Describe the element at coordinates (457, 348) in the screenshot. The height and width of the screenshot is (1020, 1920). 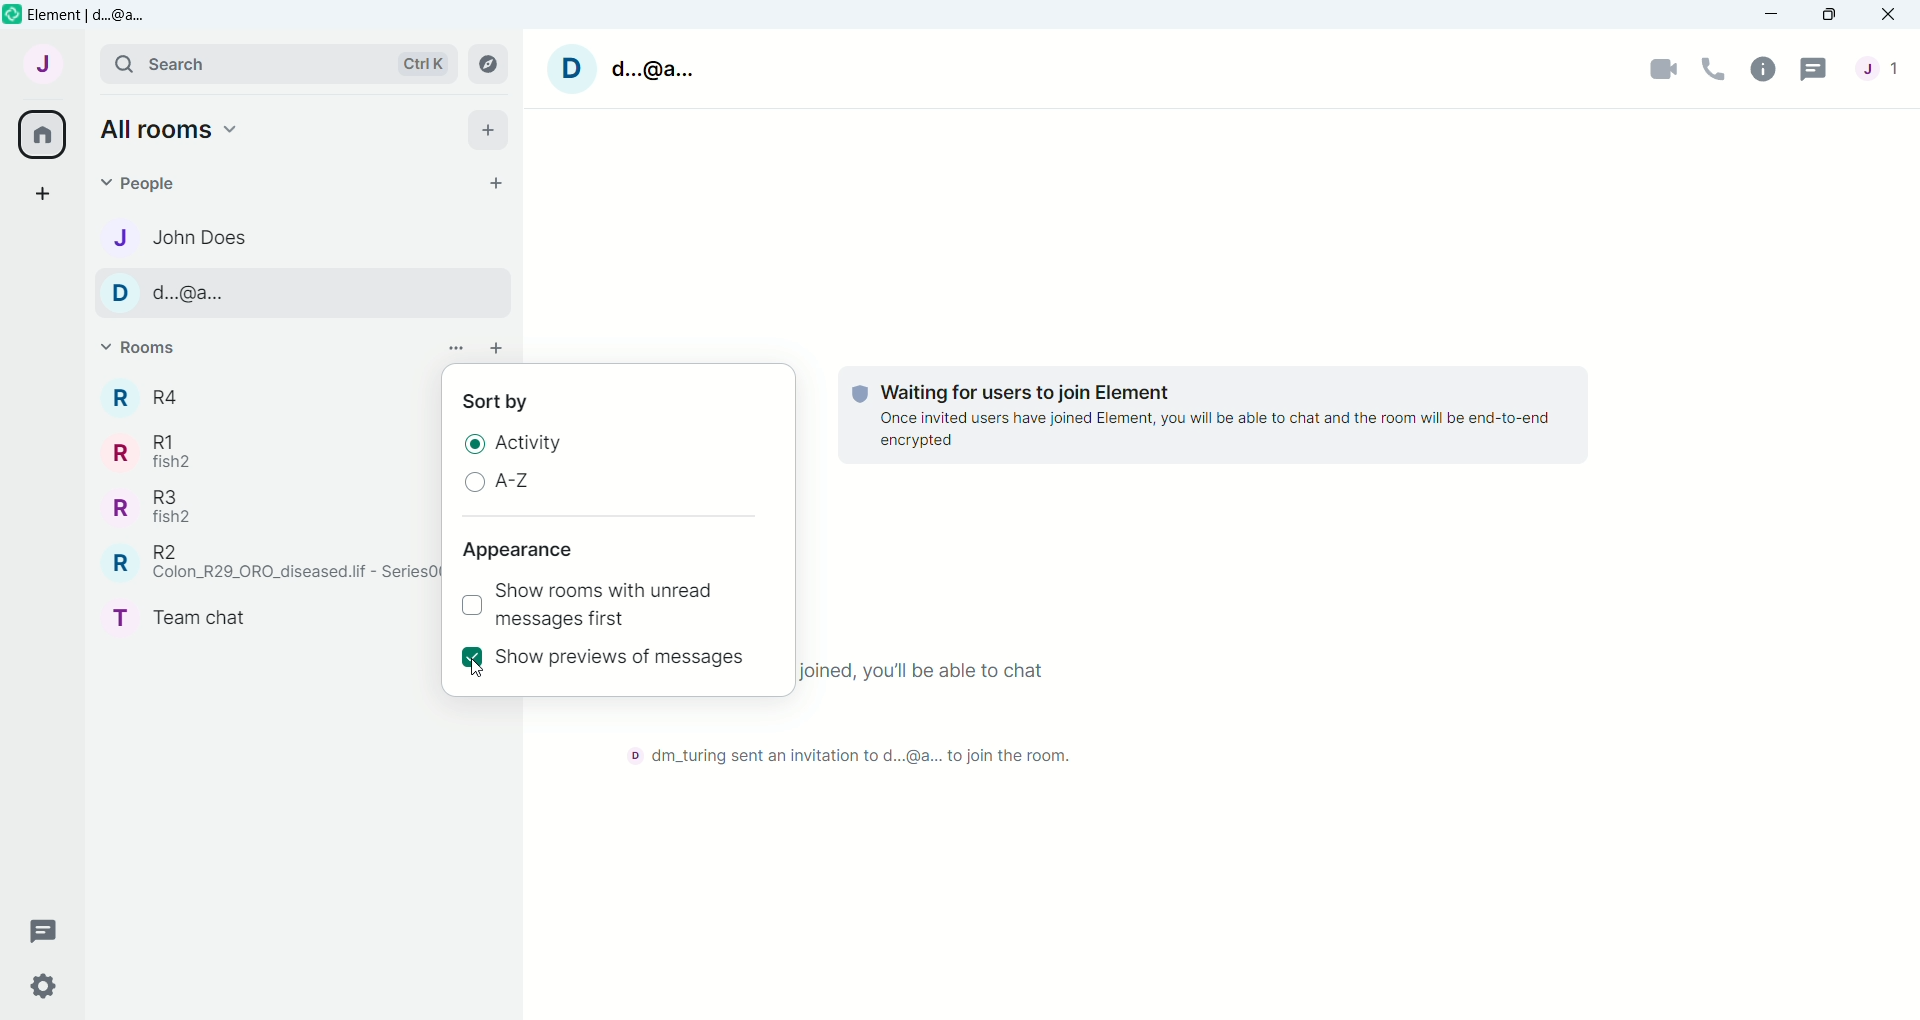
I see `List options` at that location.